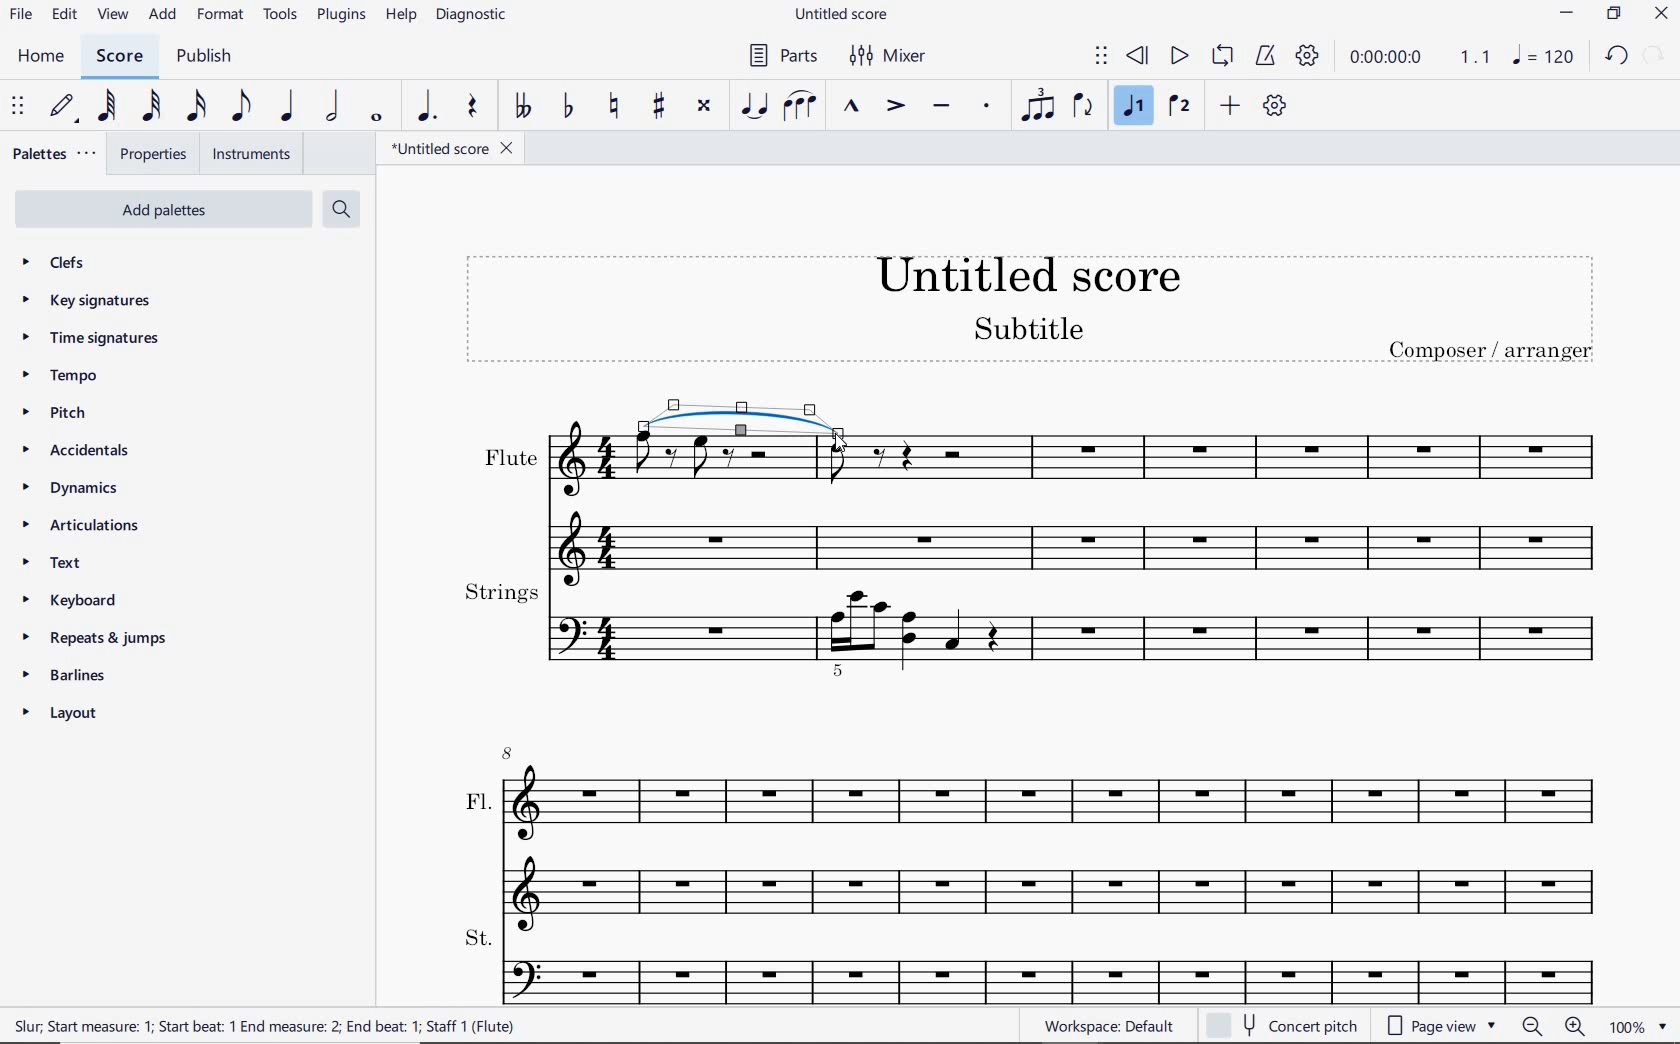  Describe the element at coordinates (156, 154) in the screenshot. I see `PROPERTIES` at that location.